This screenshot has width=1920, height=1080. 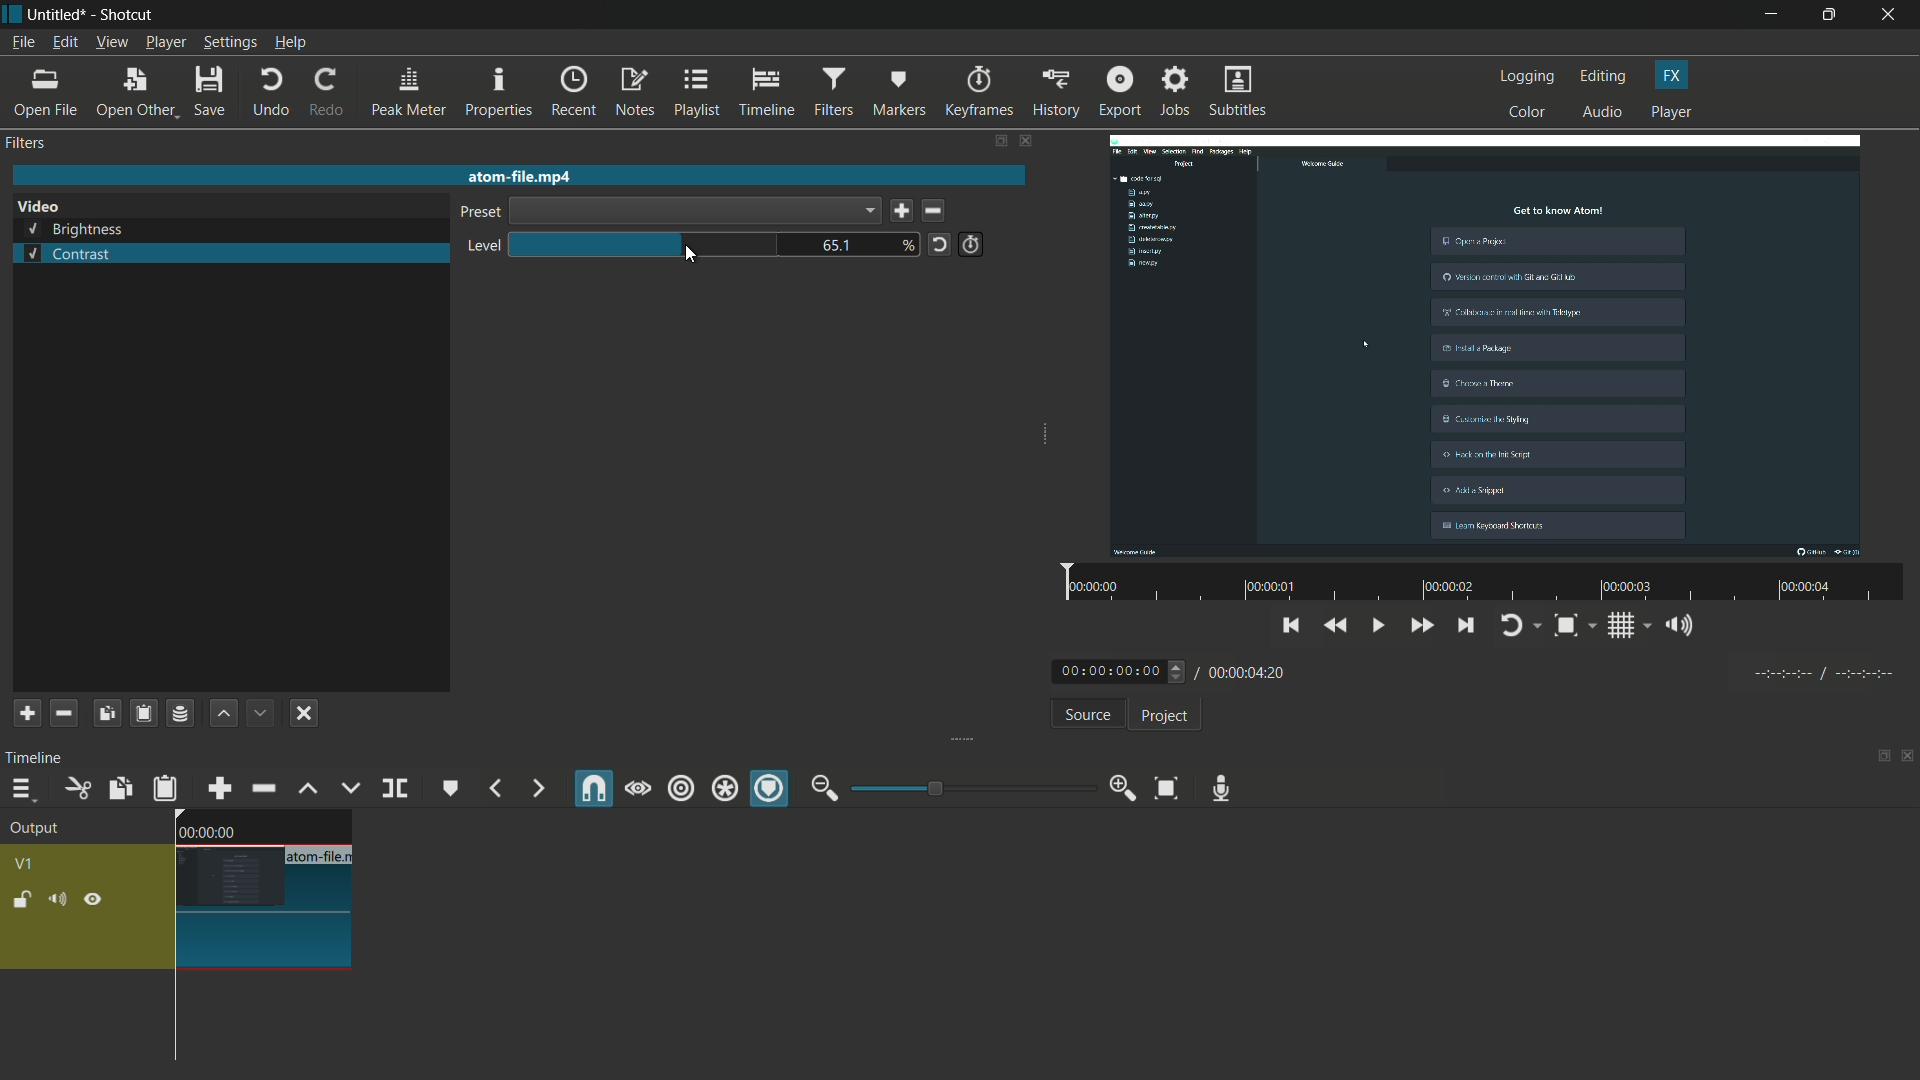 What do you see at coordinates (262, 713) in the screenshot?
I see `move filter down` at bounding box center [262, 713].